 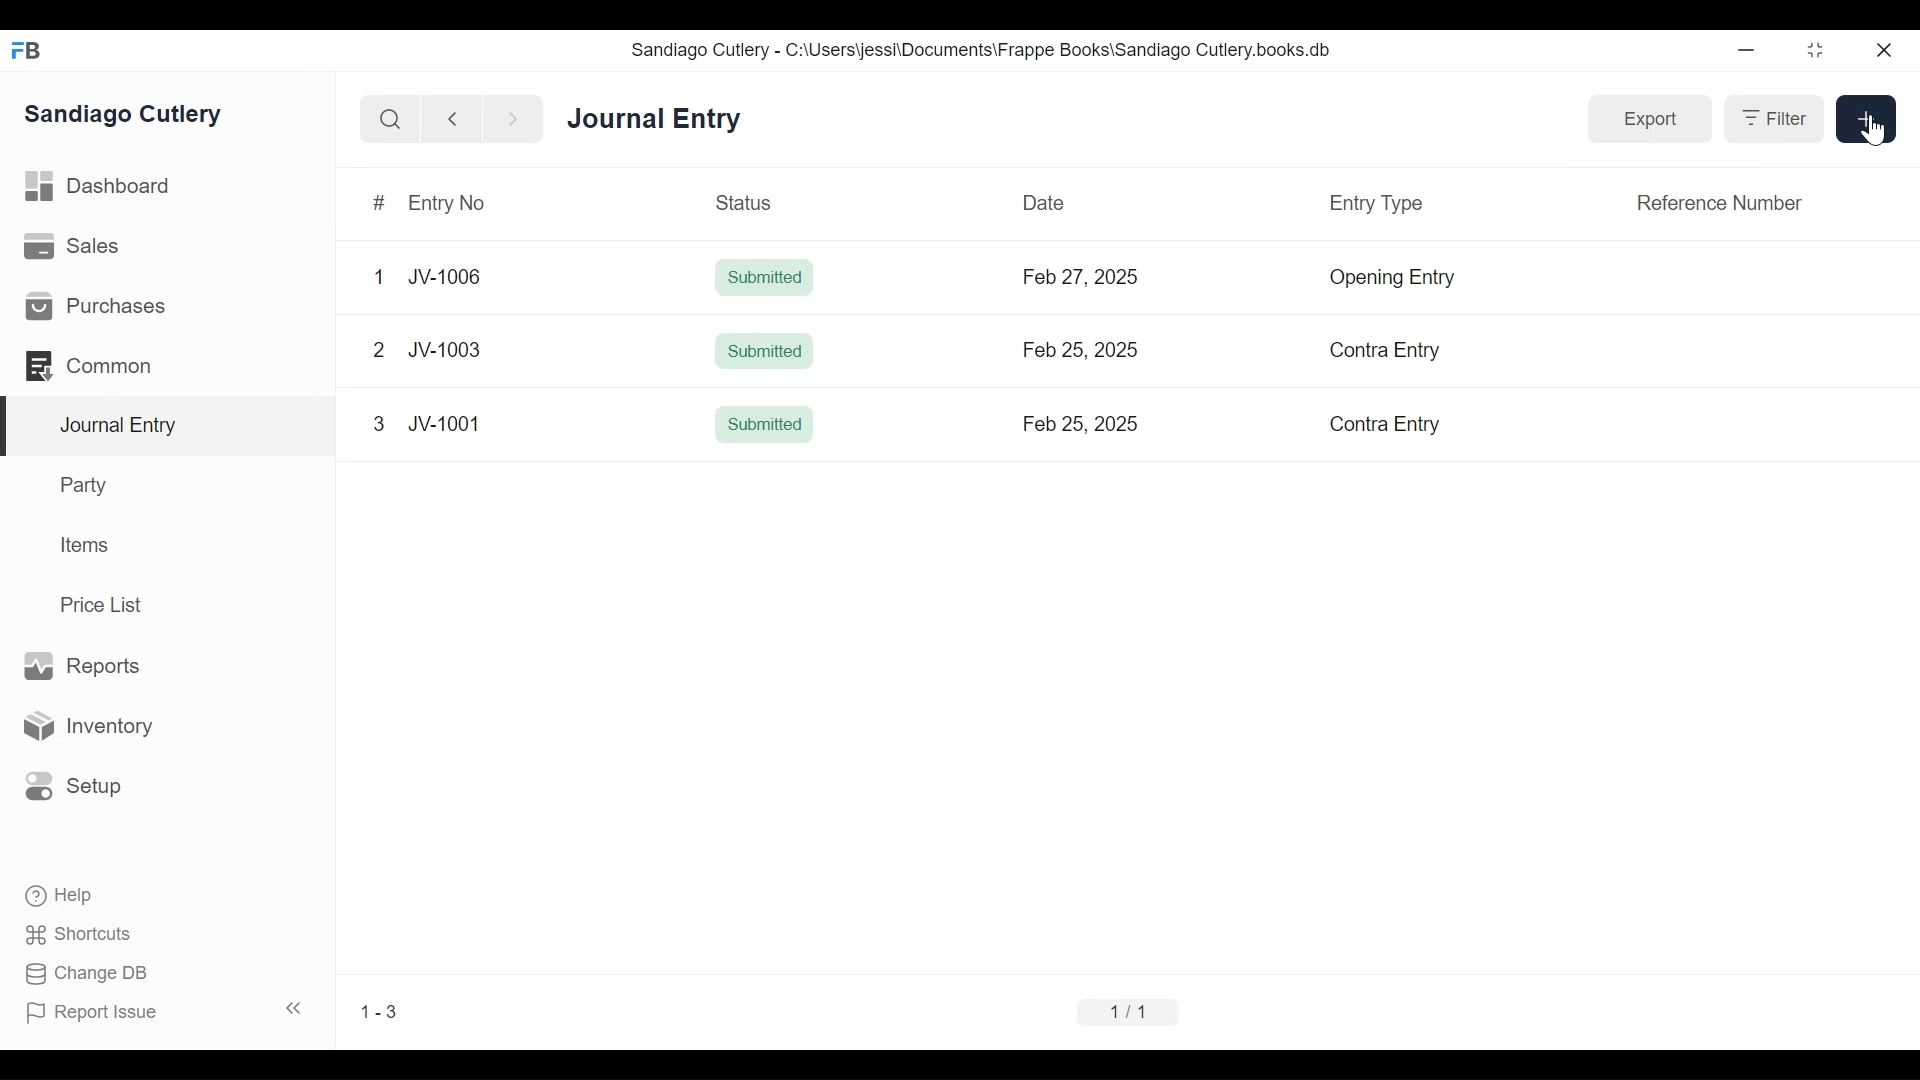 What do you see at coordinates (25, 50) in the screenshot?
I see `FrappeBooks logo` at bounding box center [25, 50].